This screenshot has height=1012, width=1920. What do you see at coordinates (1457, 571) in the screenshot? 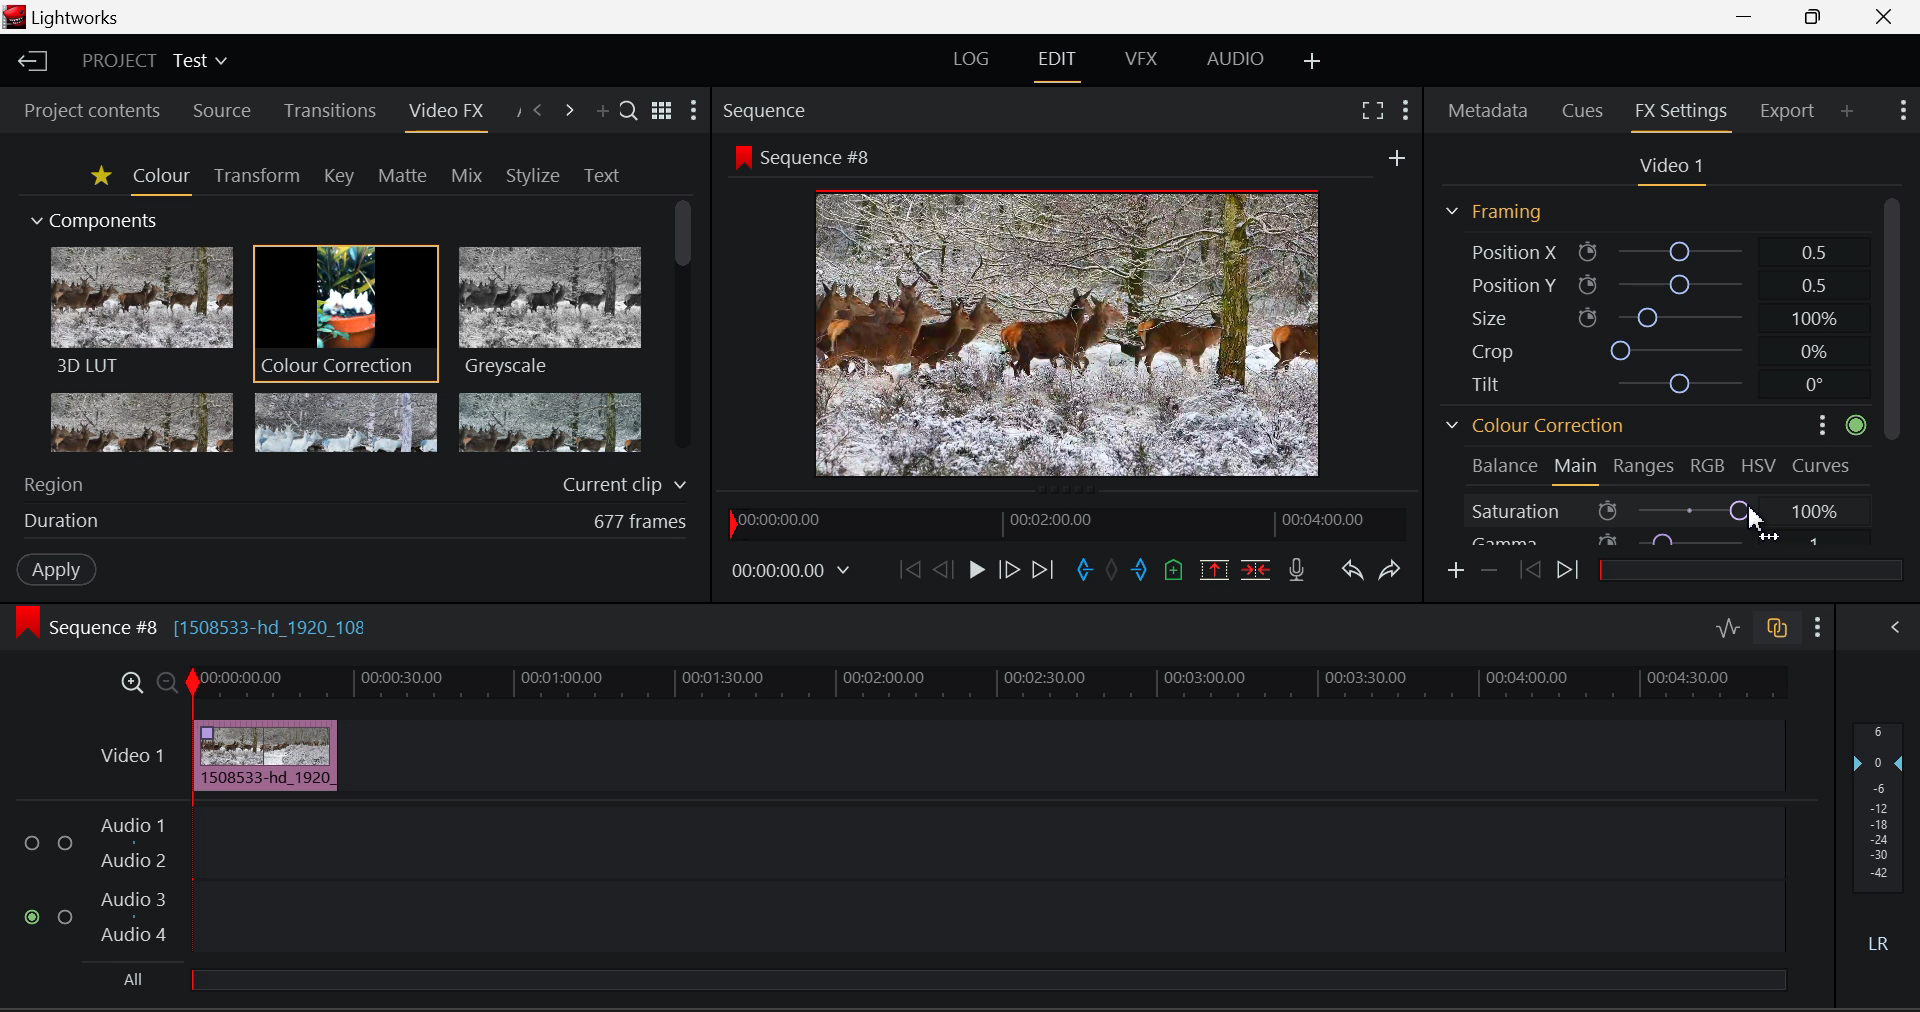
I see `Add keyframe` at bounding box center [1457, 571].